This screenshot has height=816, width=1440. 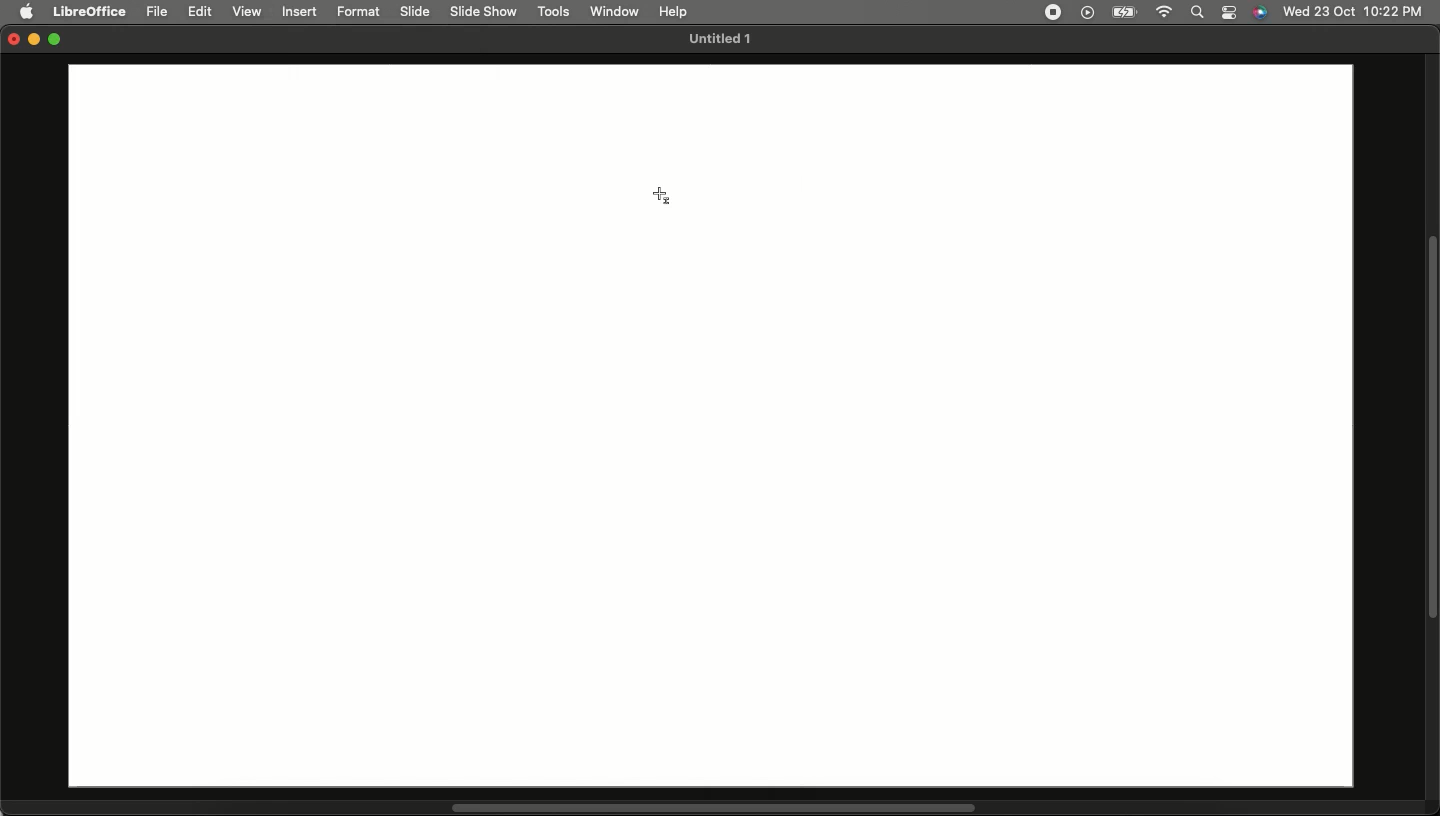 I want to click on Scroll, so click(x=1431, y=429).